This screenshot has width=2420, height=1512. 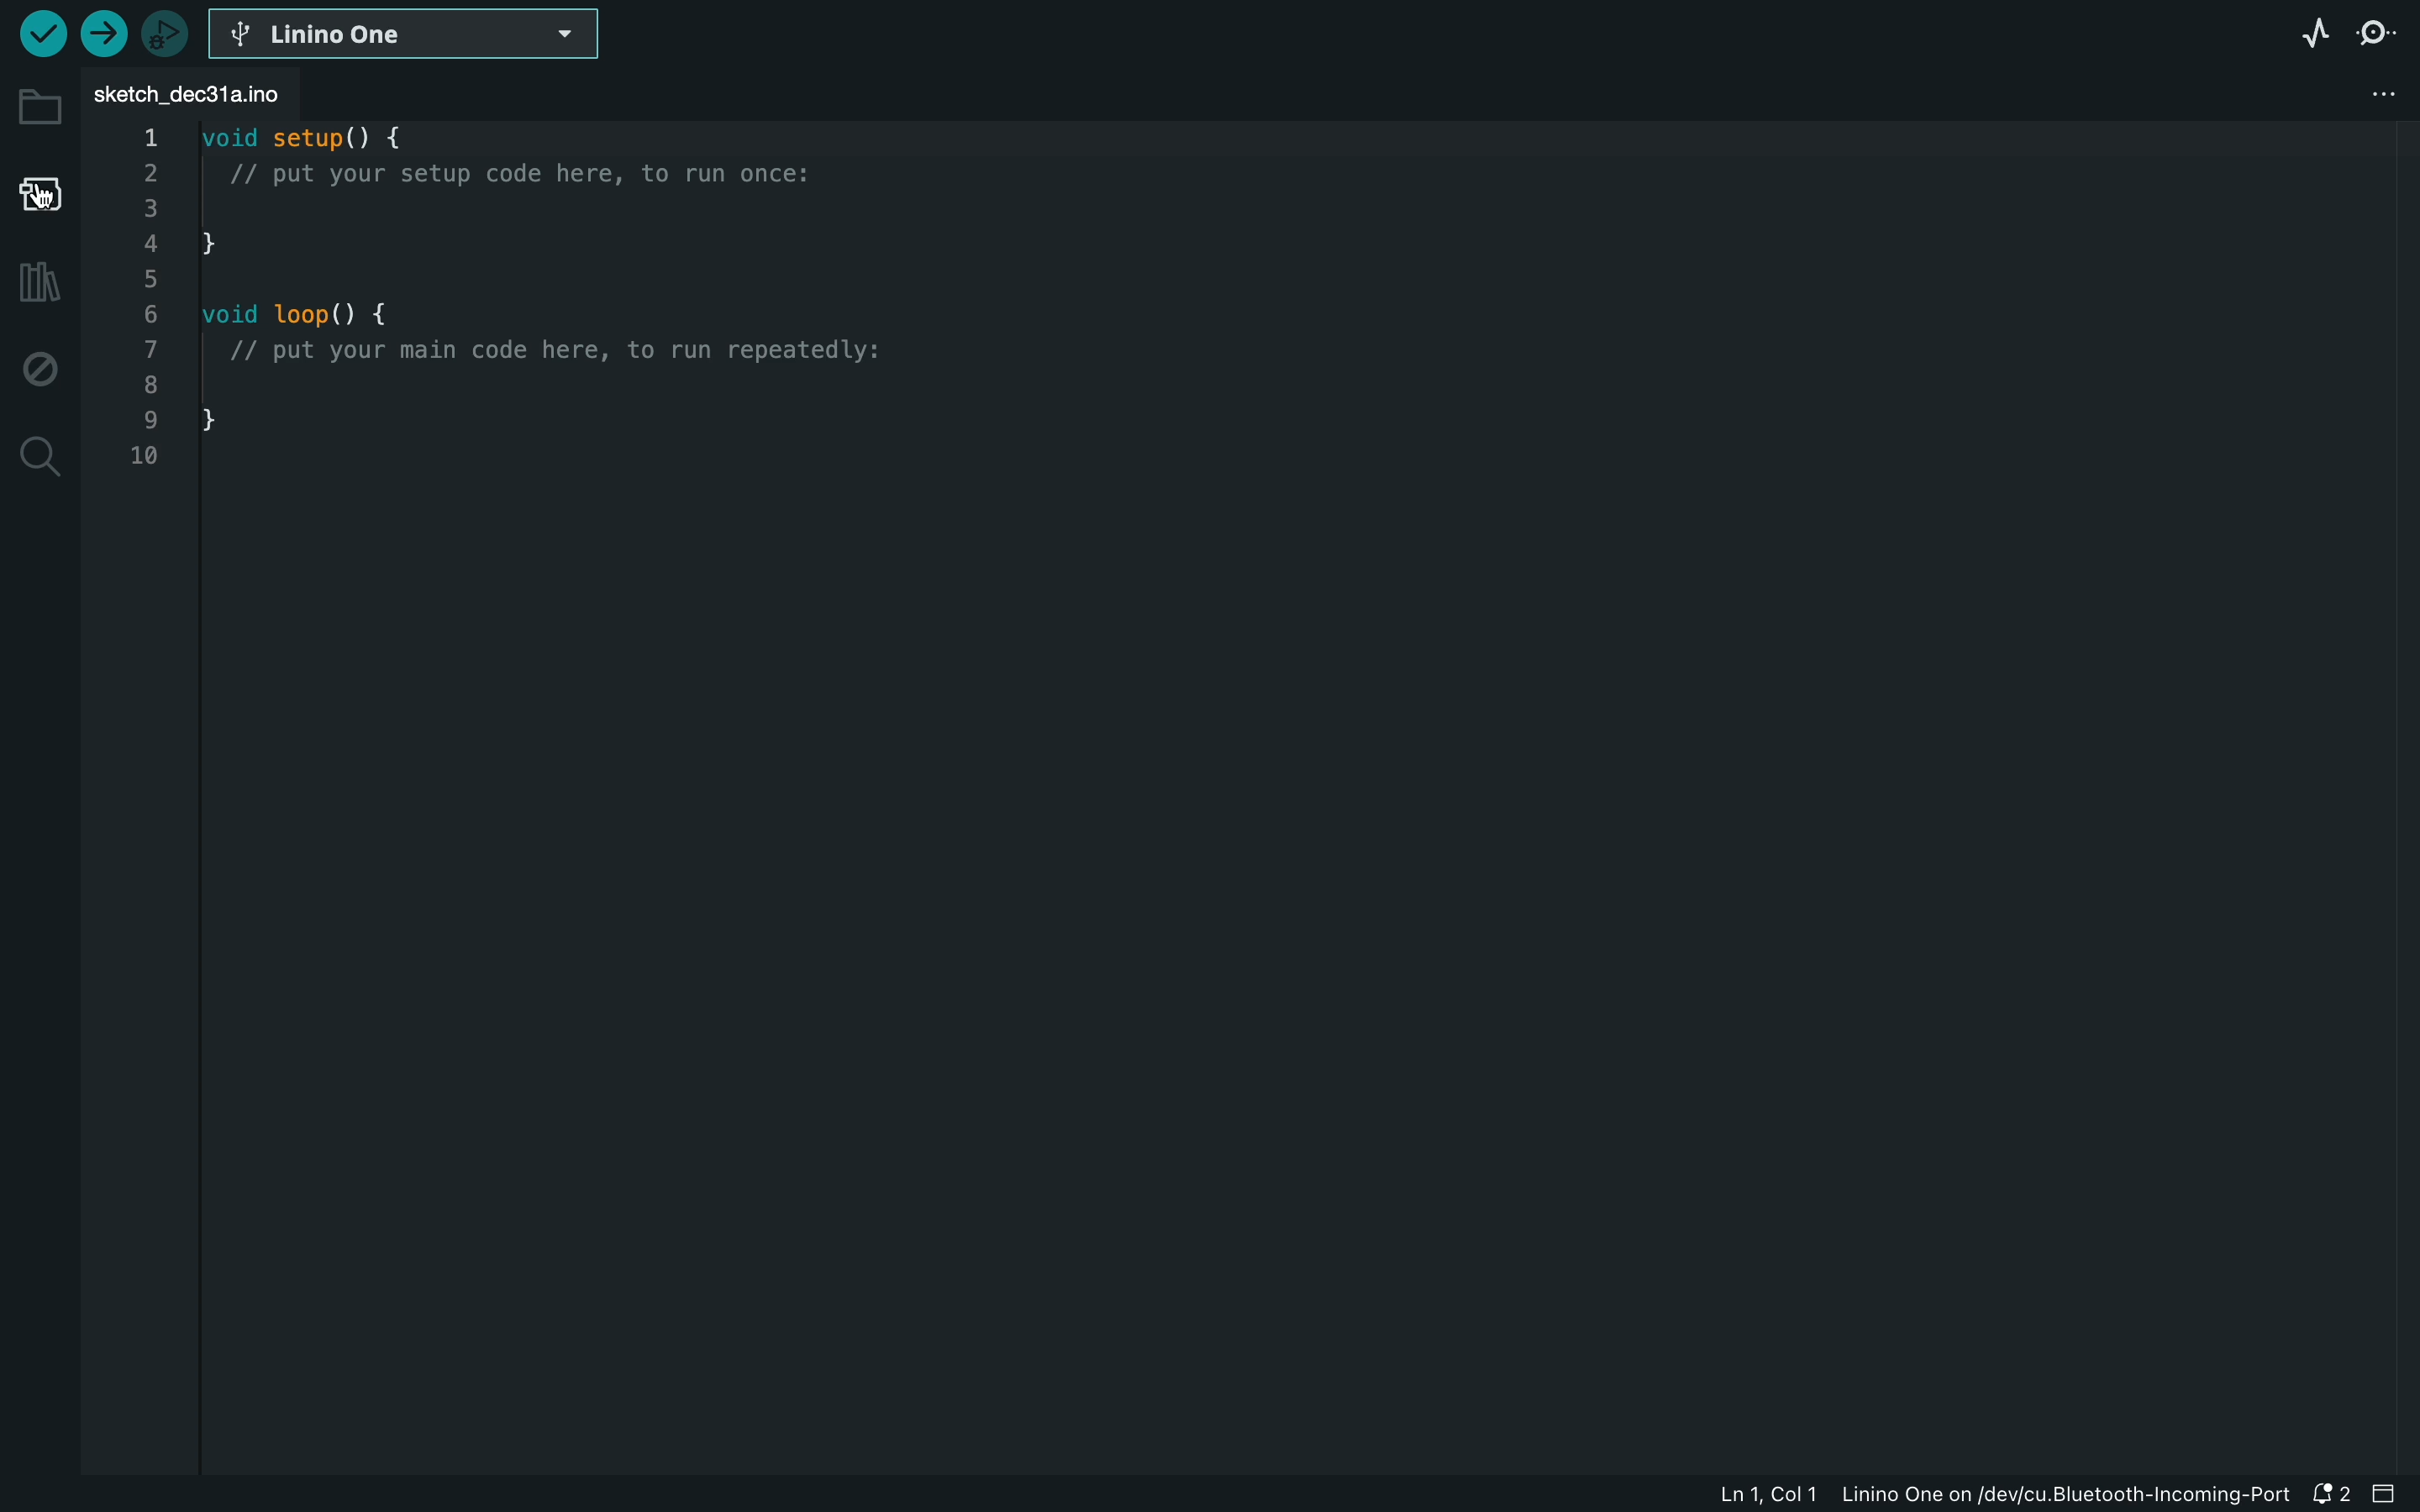 I want to click on debugger, so click(x=165, y=36).